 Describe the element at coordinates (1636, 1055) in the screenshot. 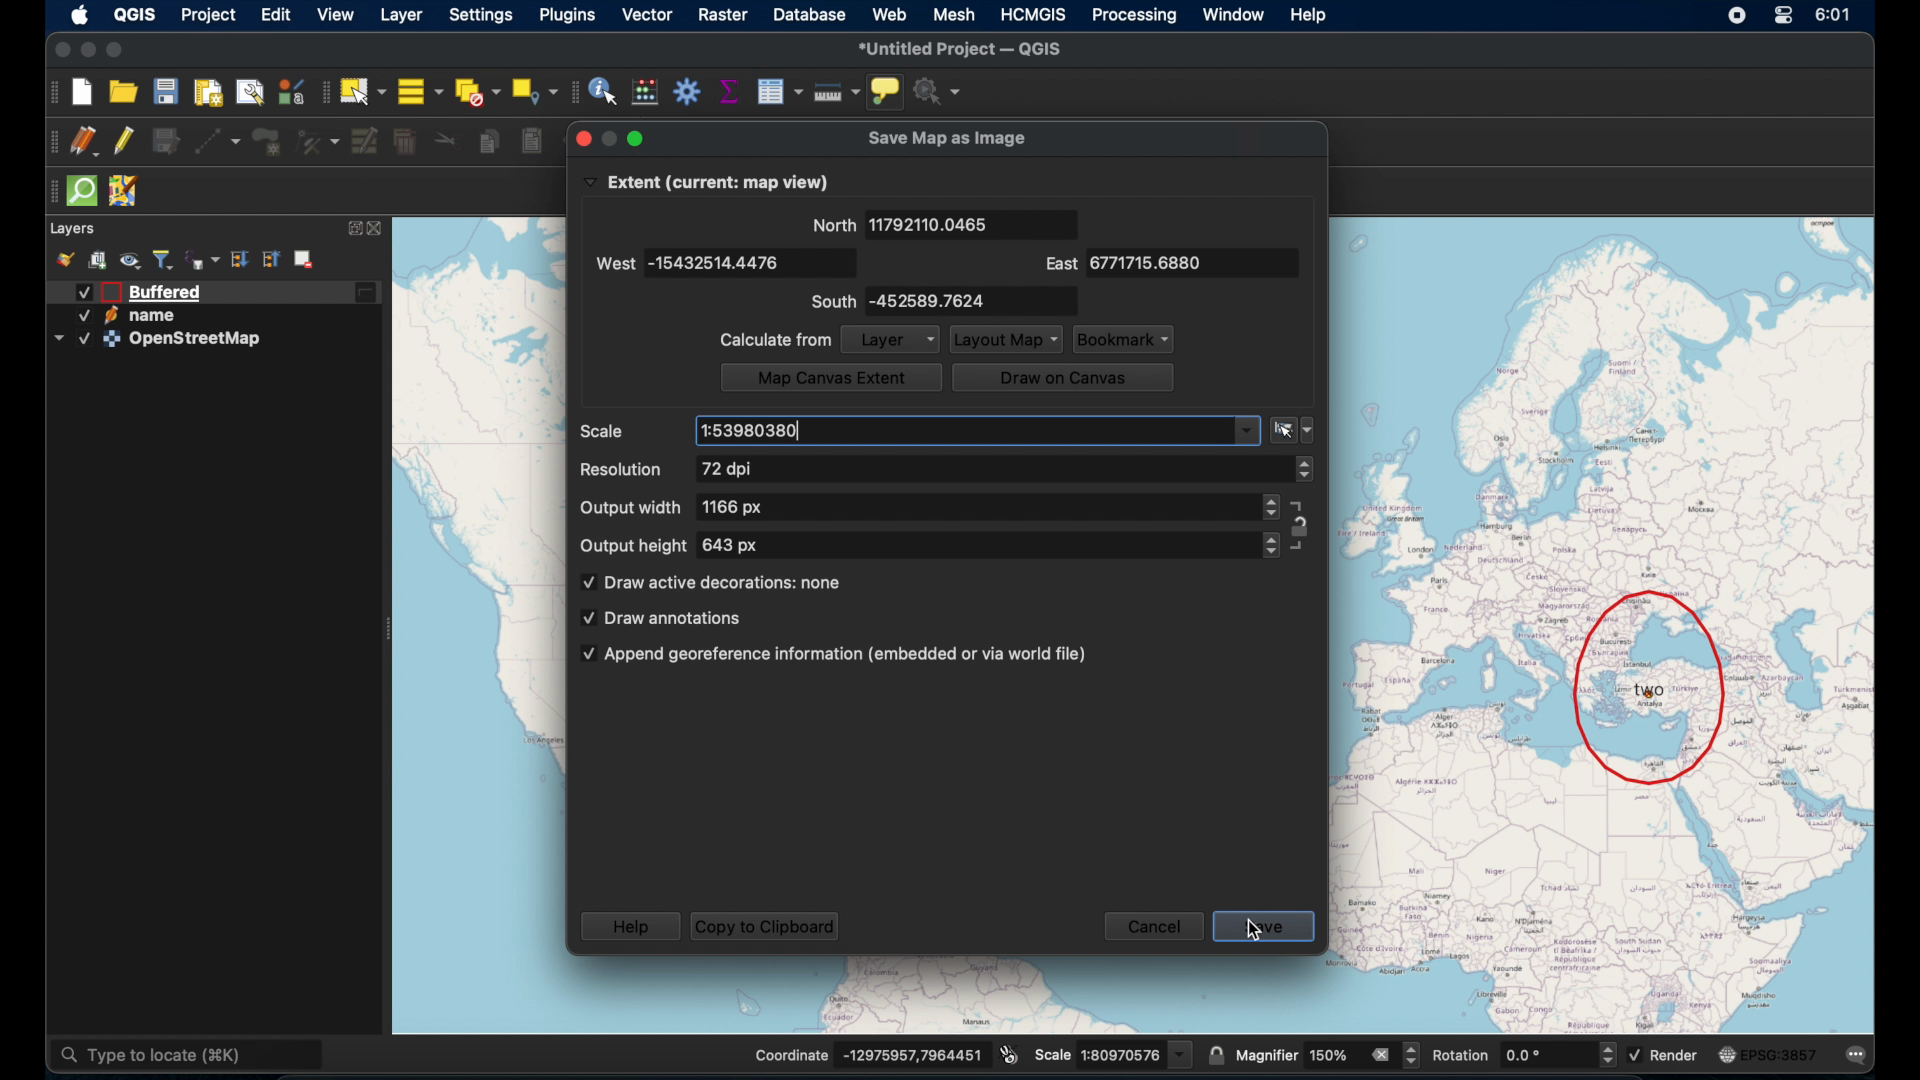

I see `Checked checkbox` at that location.